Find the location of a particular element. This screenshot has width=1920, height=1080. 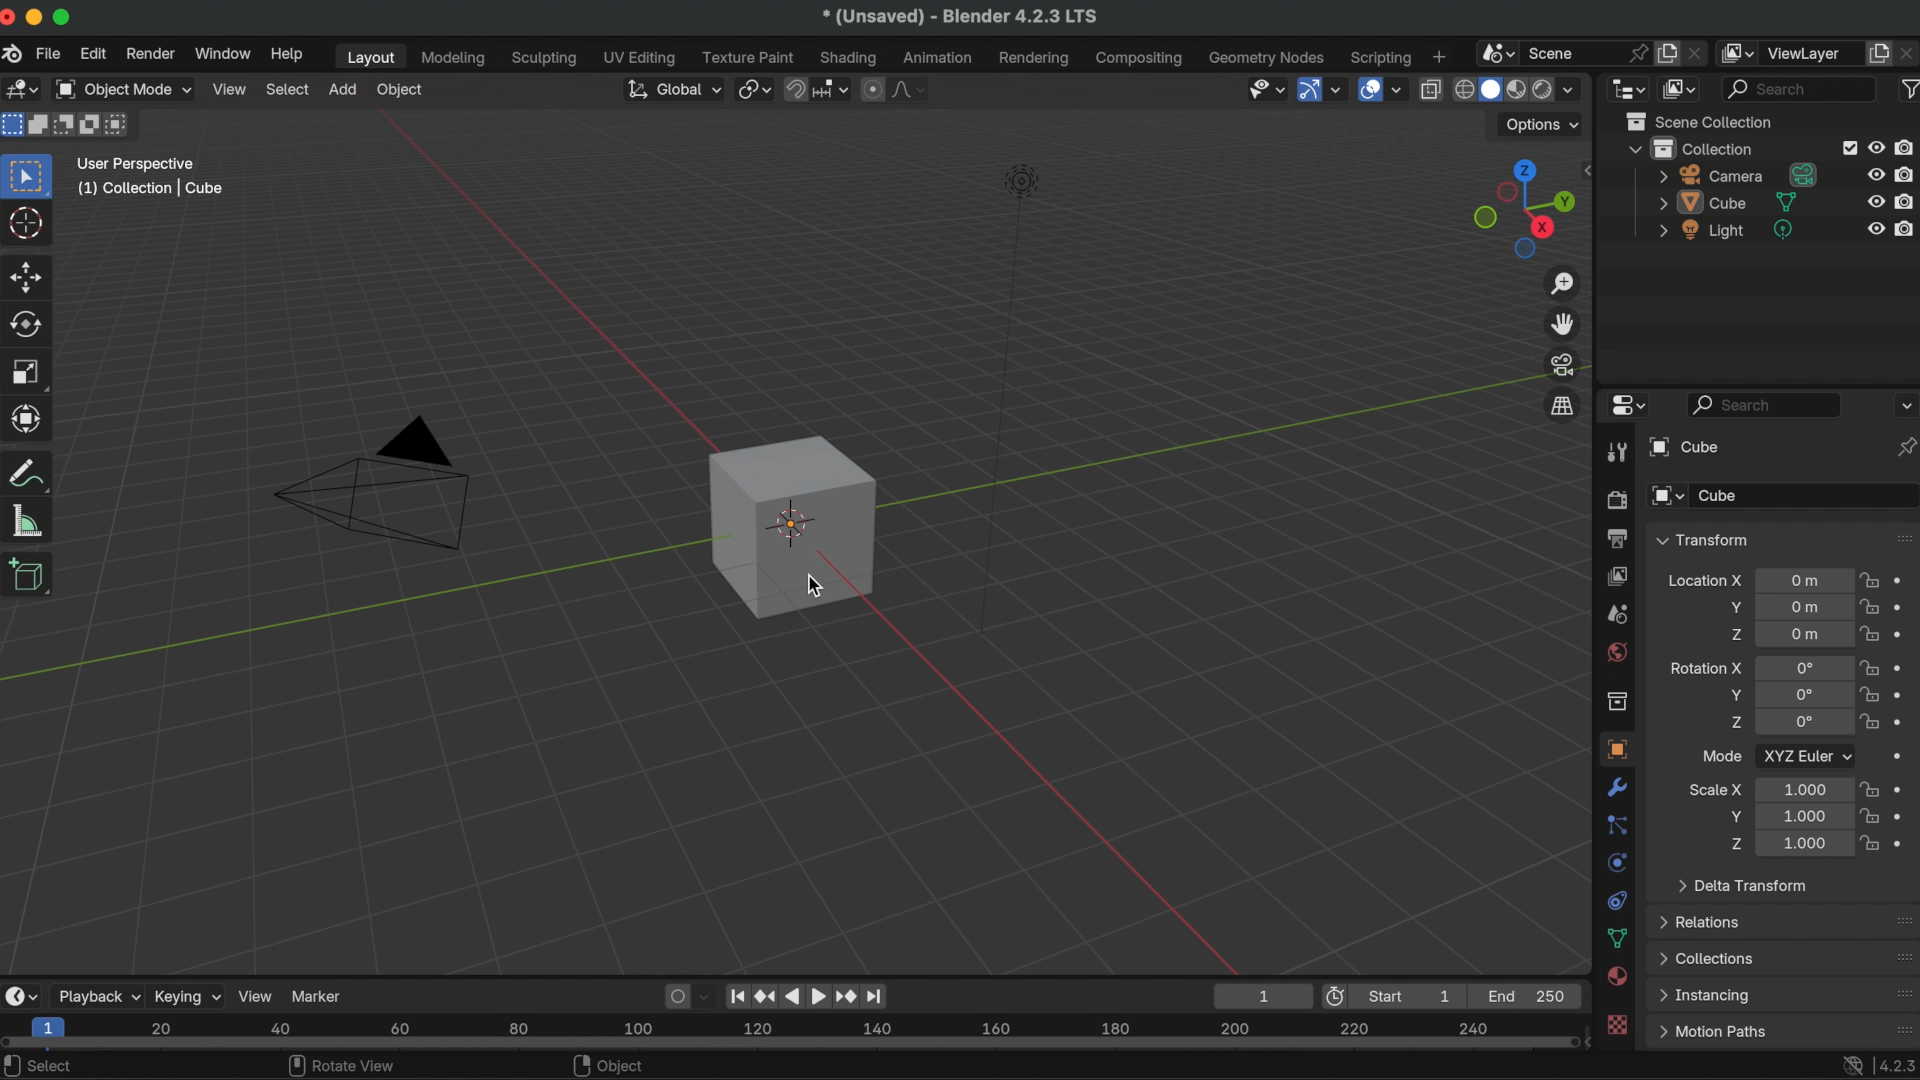

filter icon is located at coordinates (1907, 87).